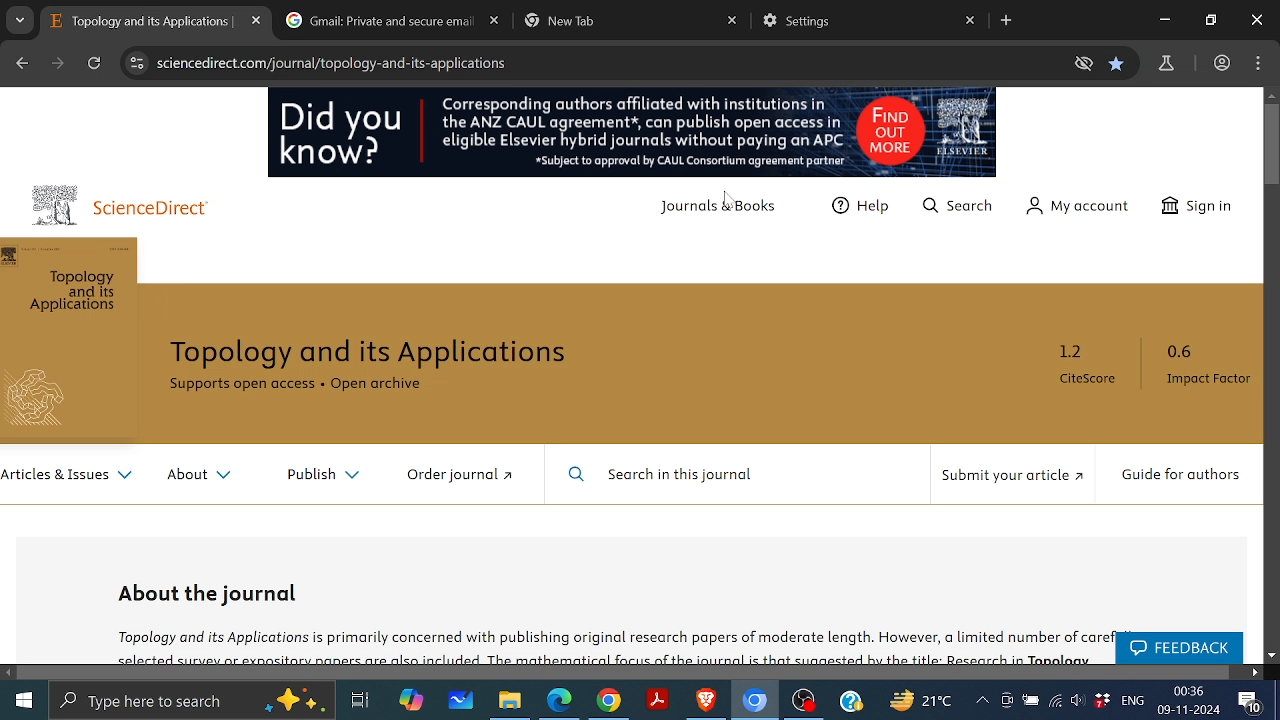  I want to click on Articles & Issues , so click(70, 475).